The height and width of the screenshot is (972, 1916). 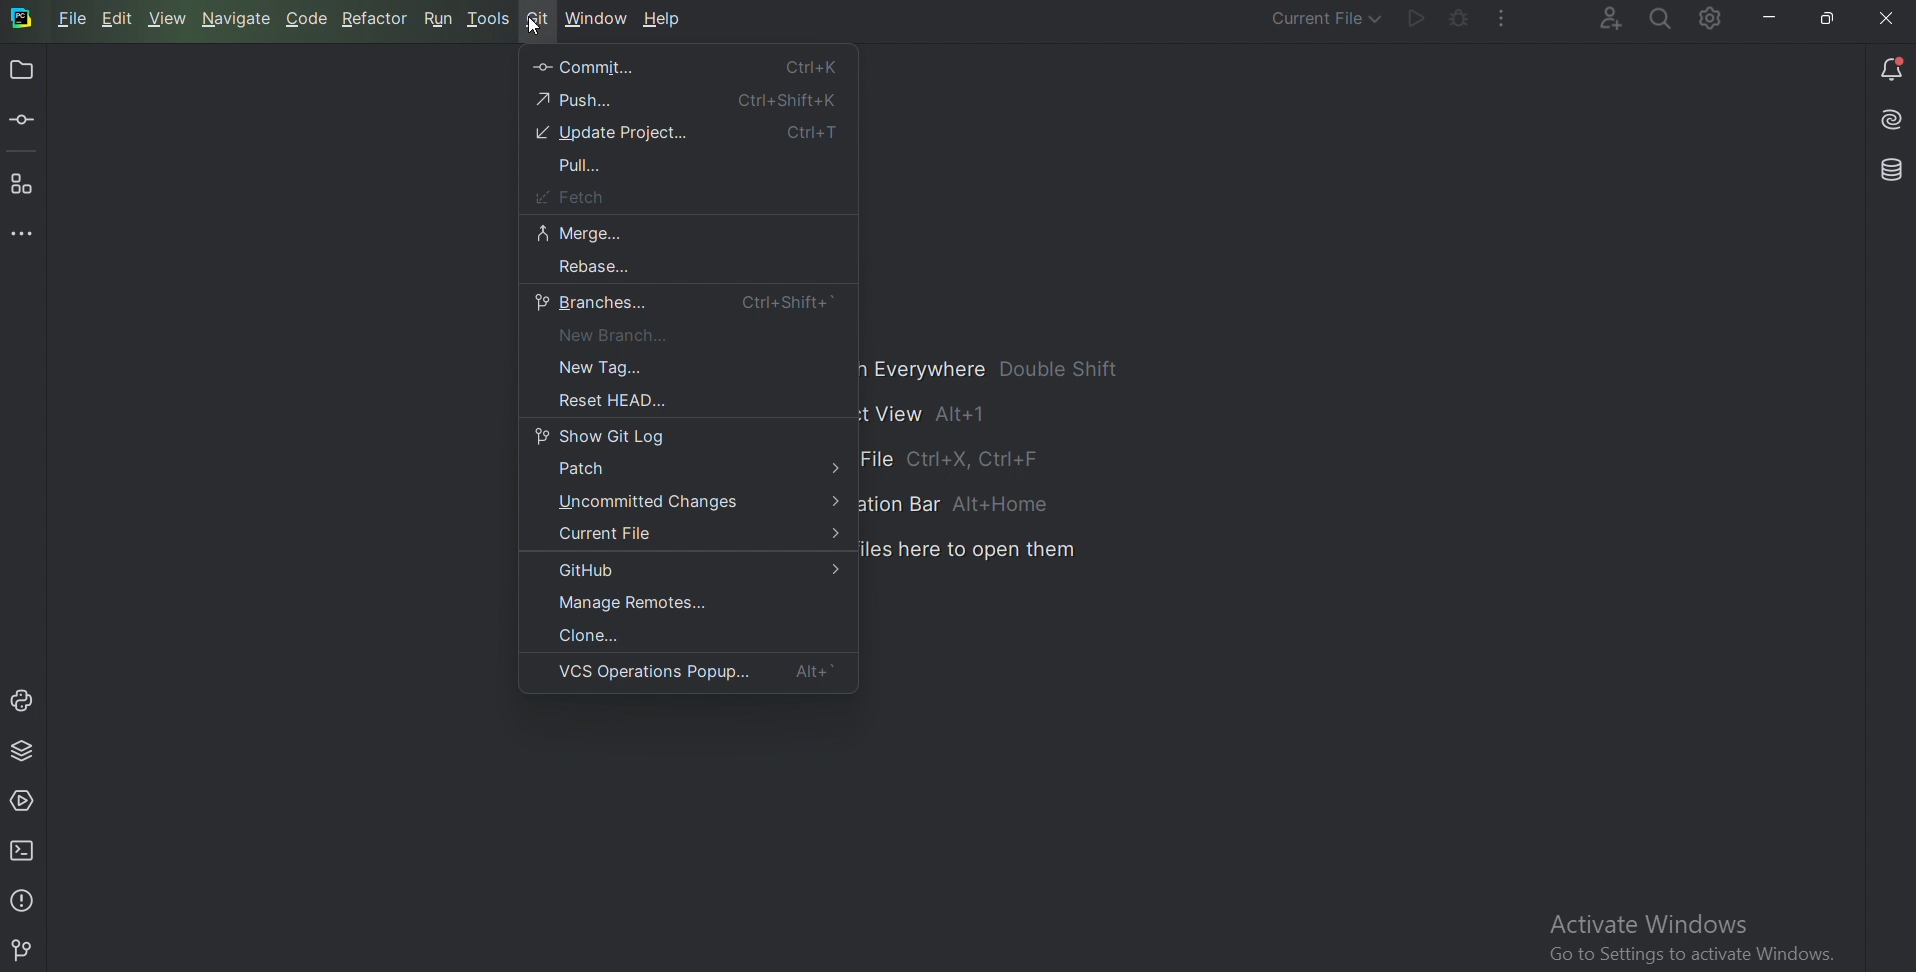 I want to click on Project view, so click(x=938, y=414).